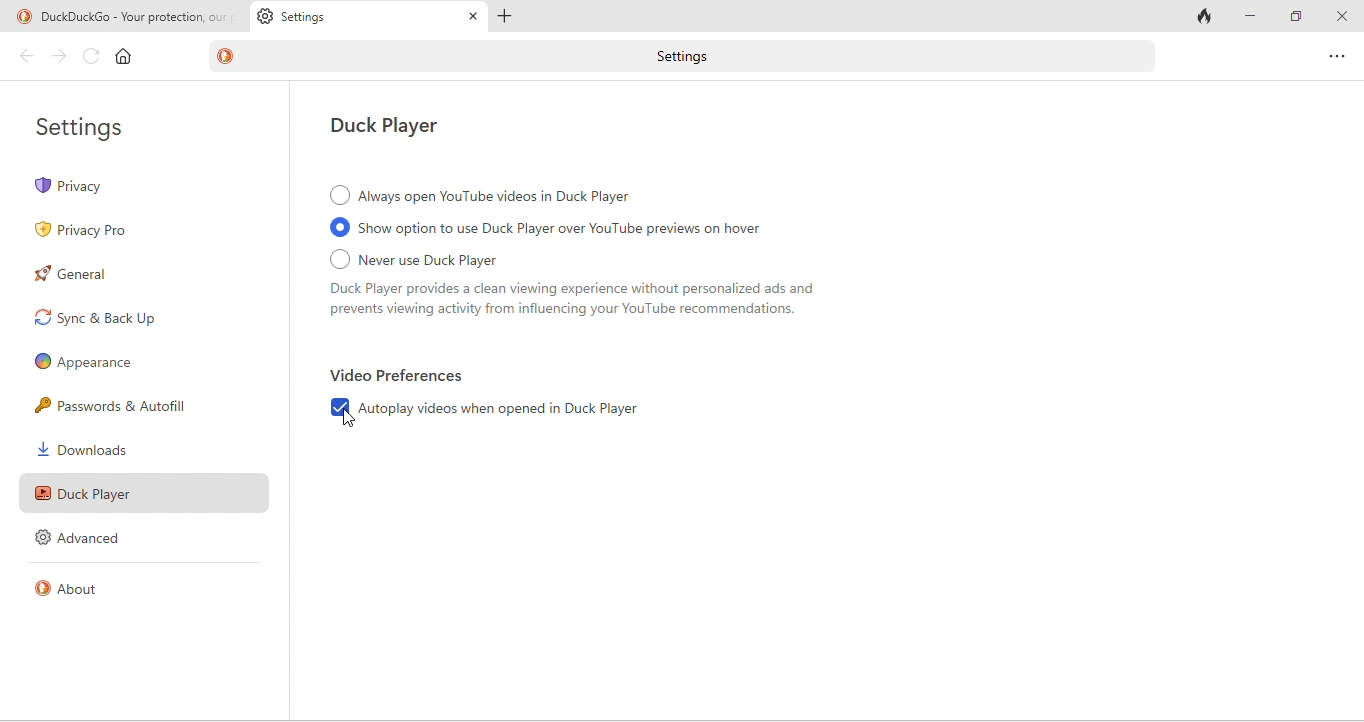 This screenshot has height=722, width=1364. I want to click on options, so click(1333, 55).